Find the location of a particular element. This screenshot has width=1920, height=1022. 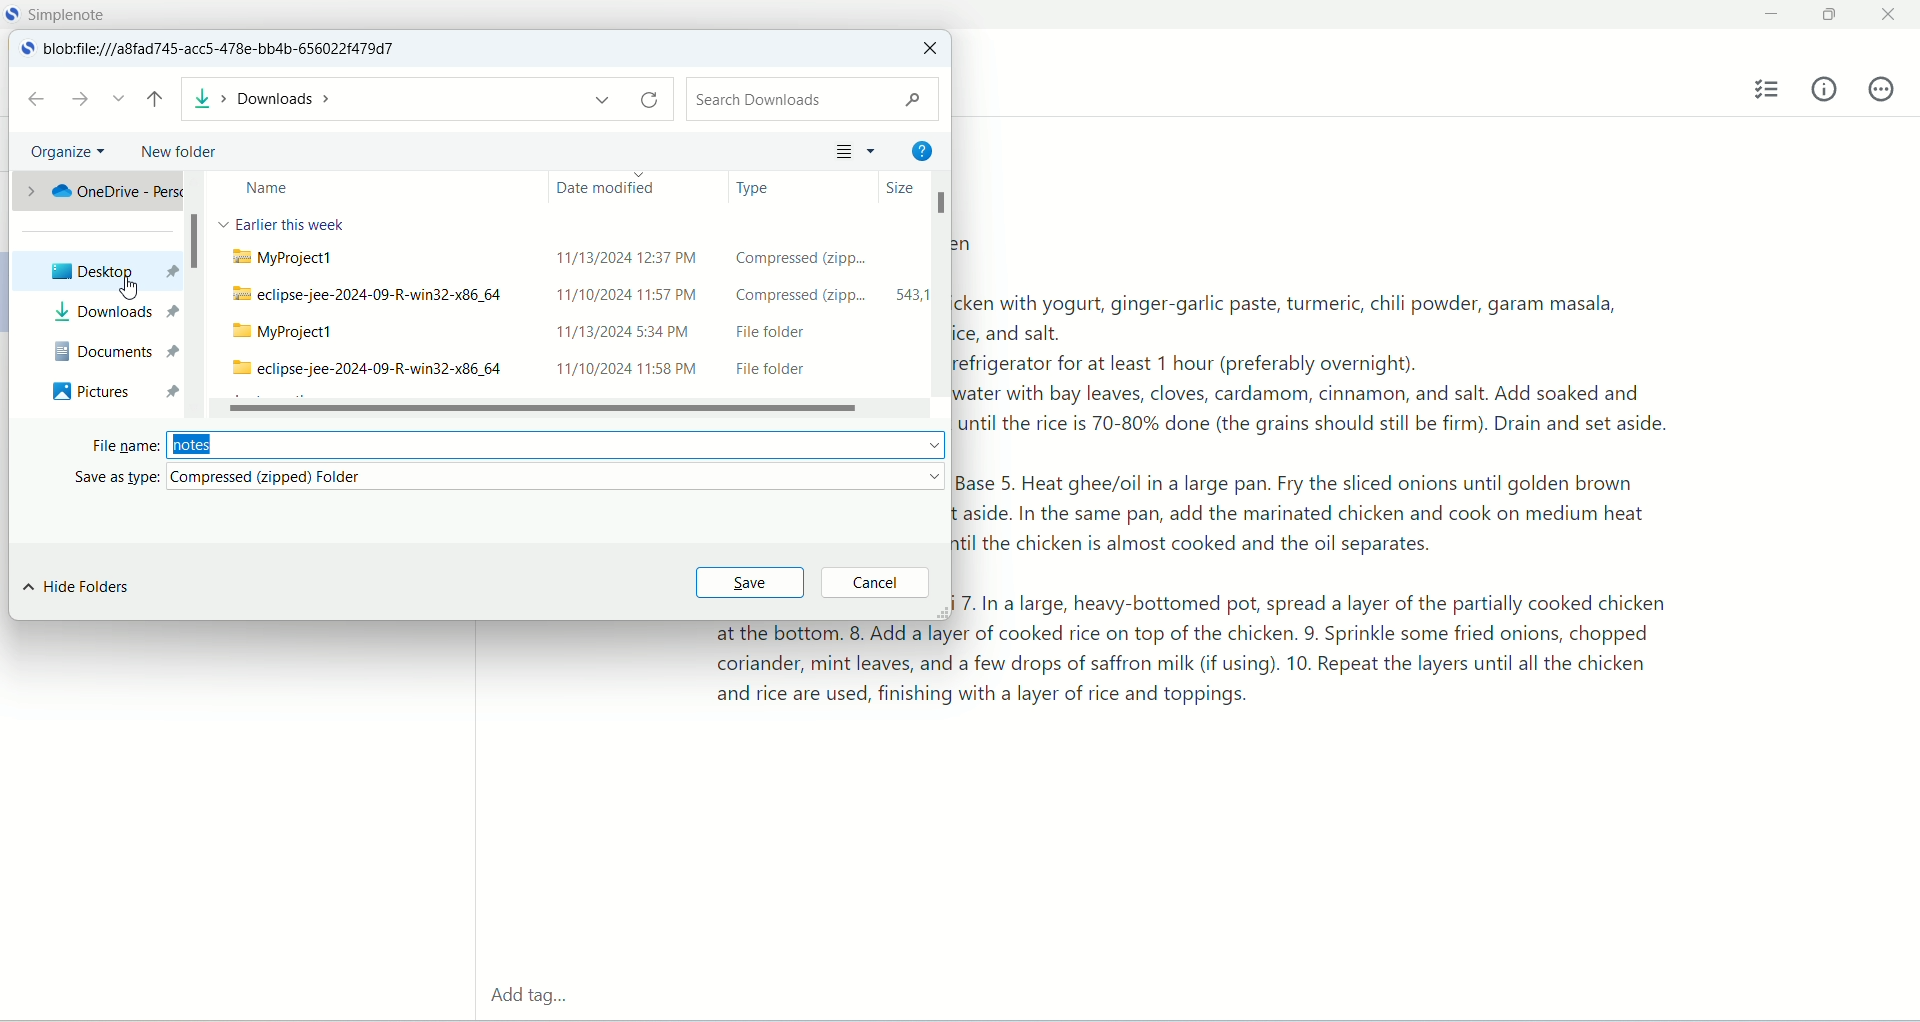

pictures is located at coordinates (110, 390).